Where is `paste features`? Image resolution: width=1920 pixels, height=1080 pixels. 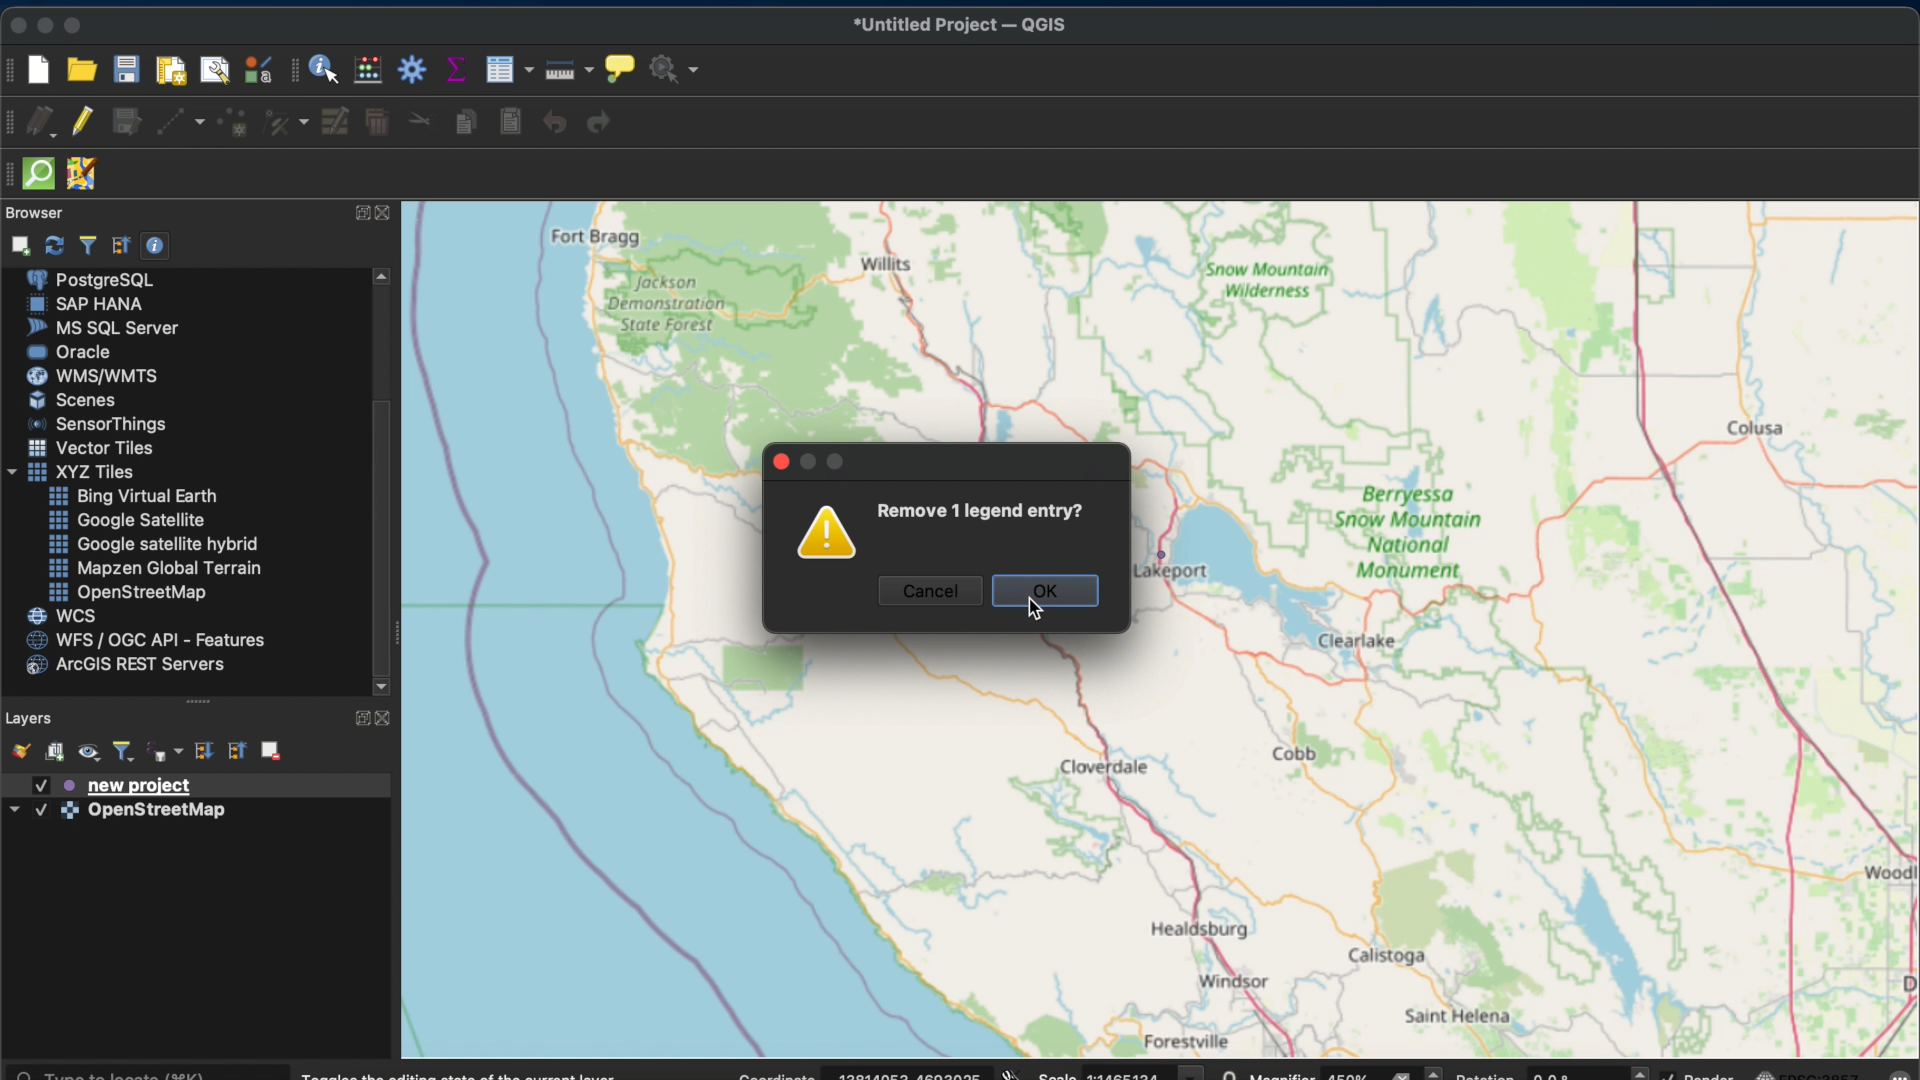
paste features is located at coordinates (513, 122).